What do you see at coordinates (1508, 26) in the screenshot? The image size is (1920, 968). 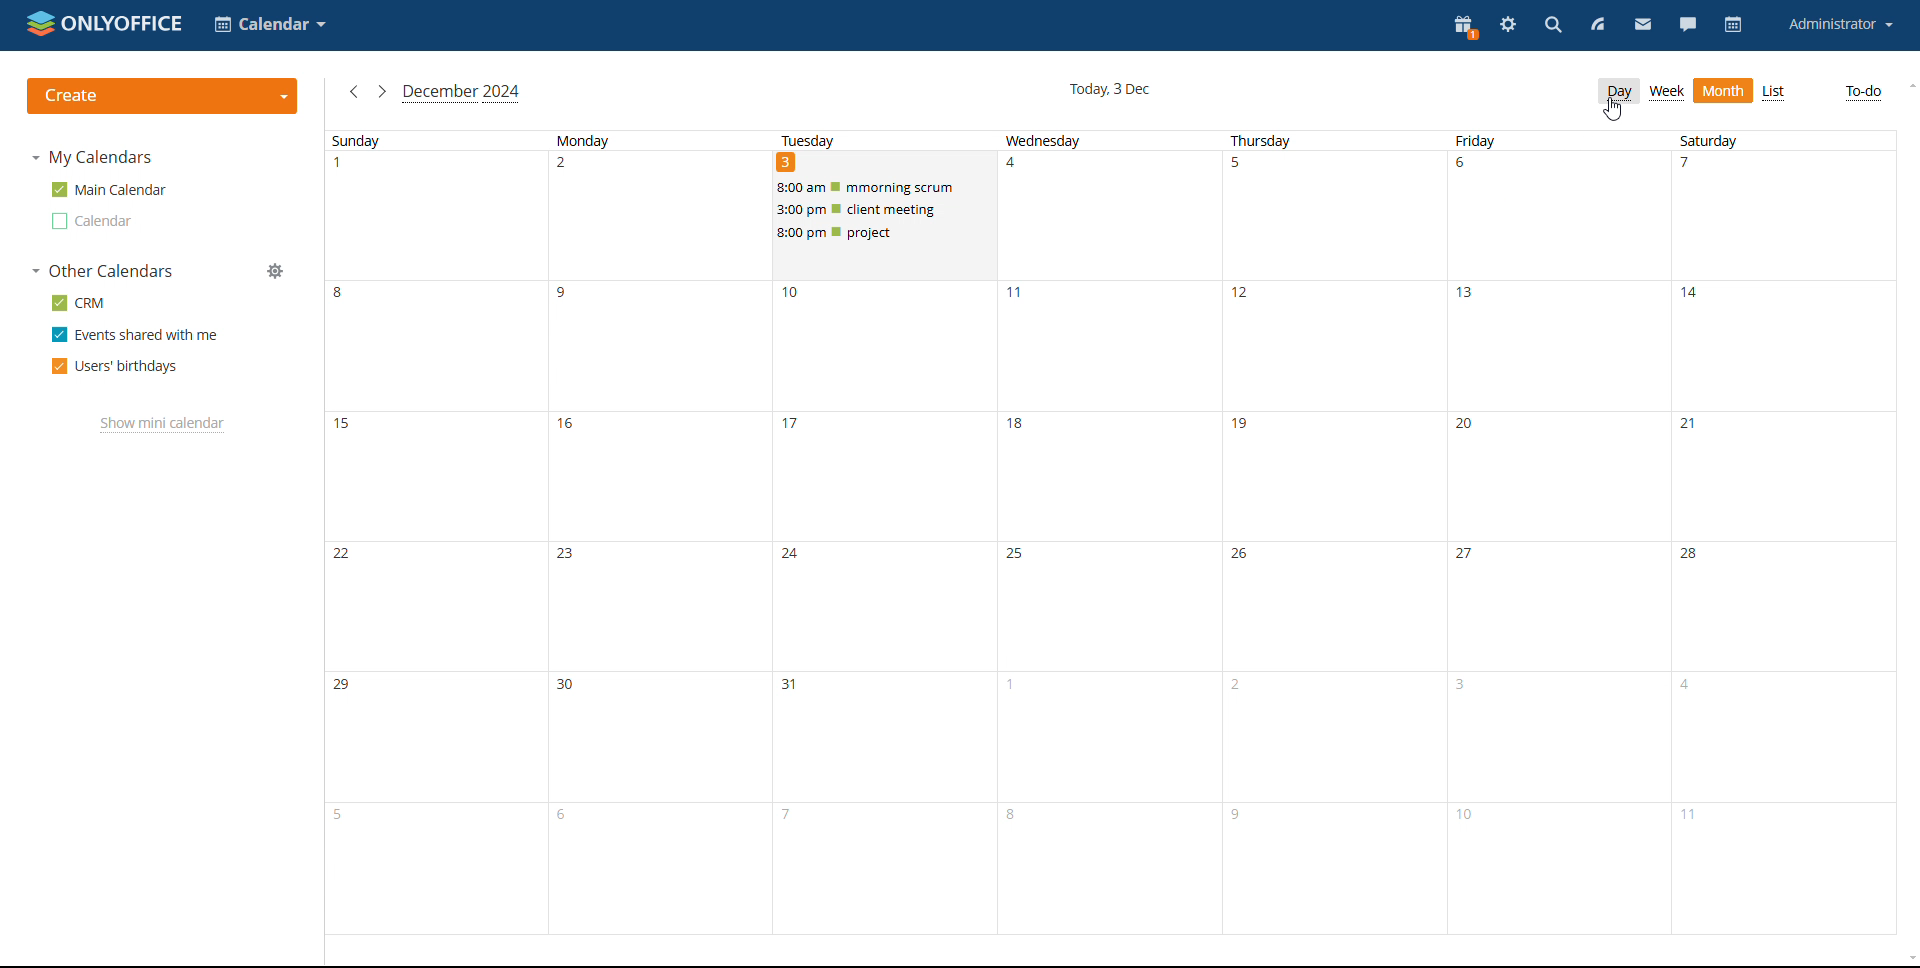 I see `settings` at bounding box center [1508, 26].